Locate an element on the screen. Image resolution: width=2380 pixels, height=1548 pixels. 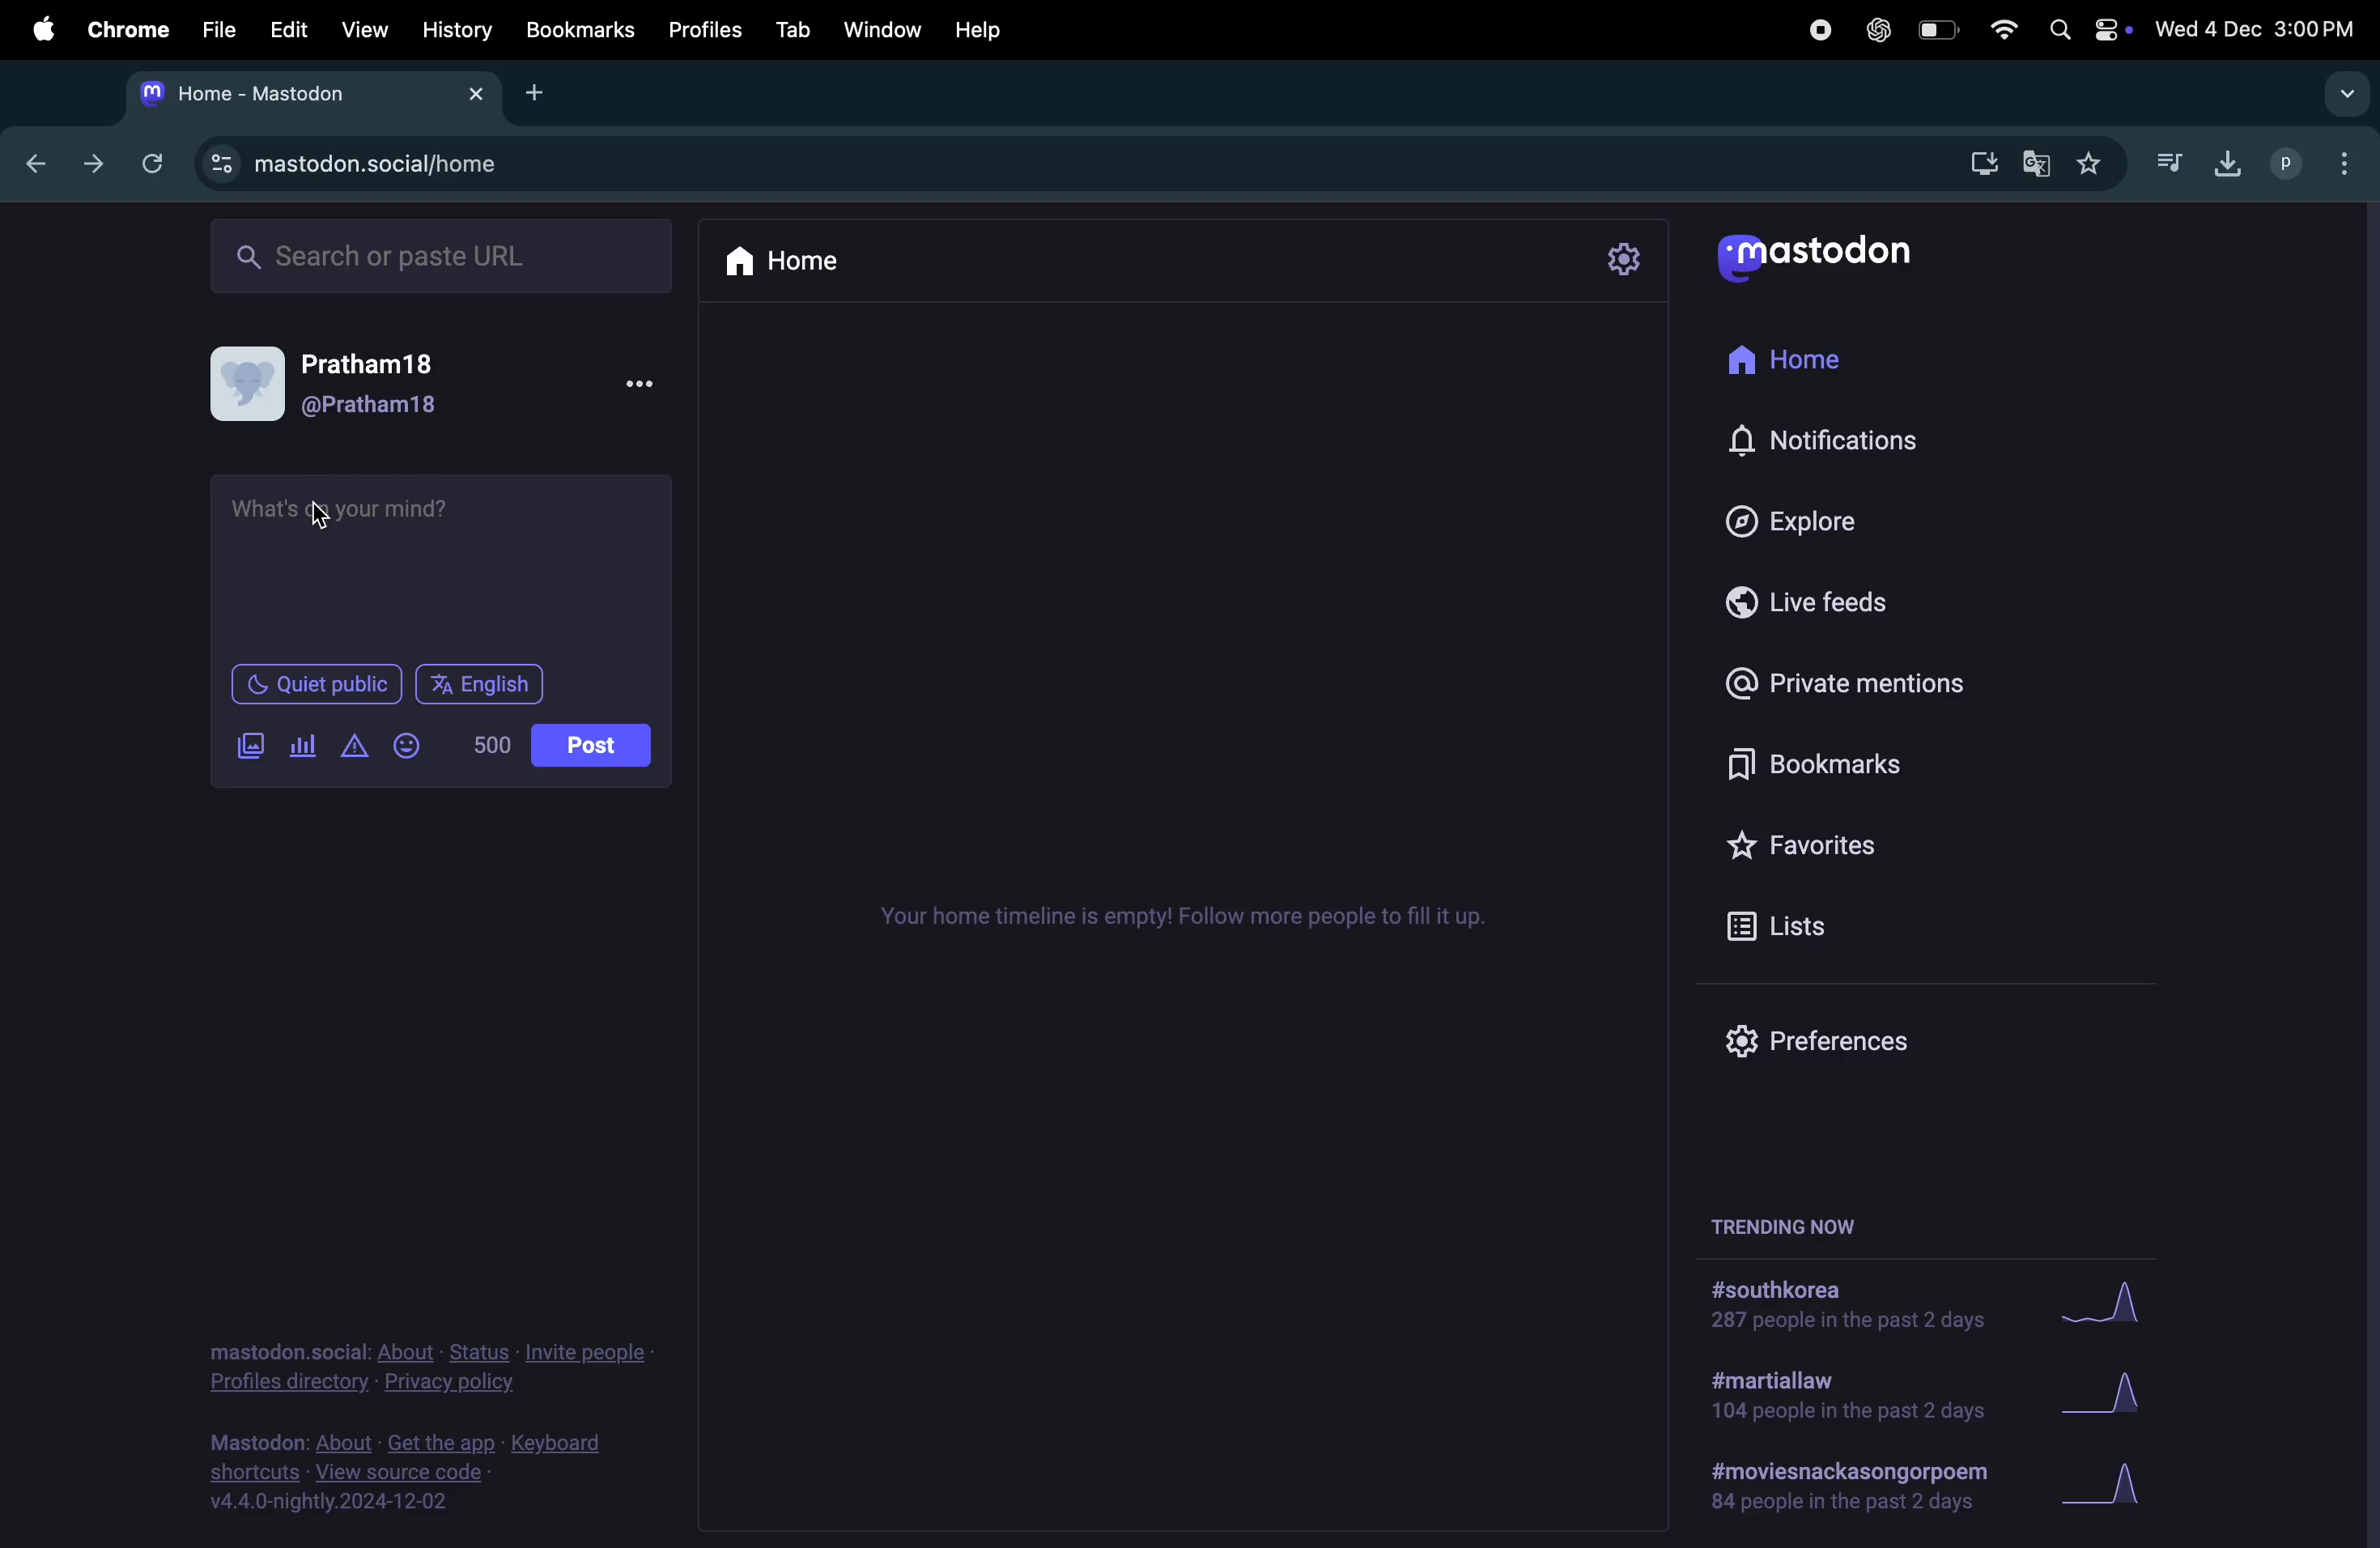
emoji is located at coordinates (414, 746).